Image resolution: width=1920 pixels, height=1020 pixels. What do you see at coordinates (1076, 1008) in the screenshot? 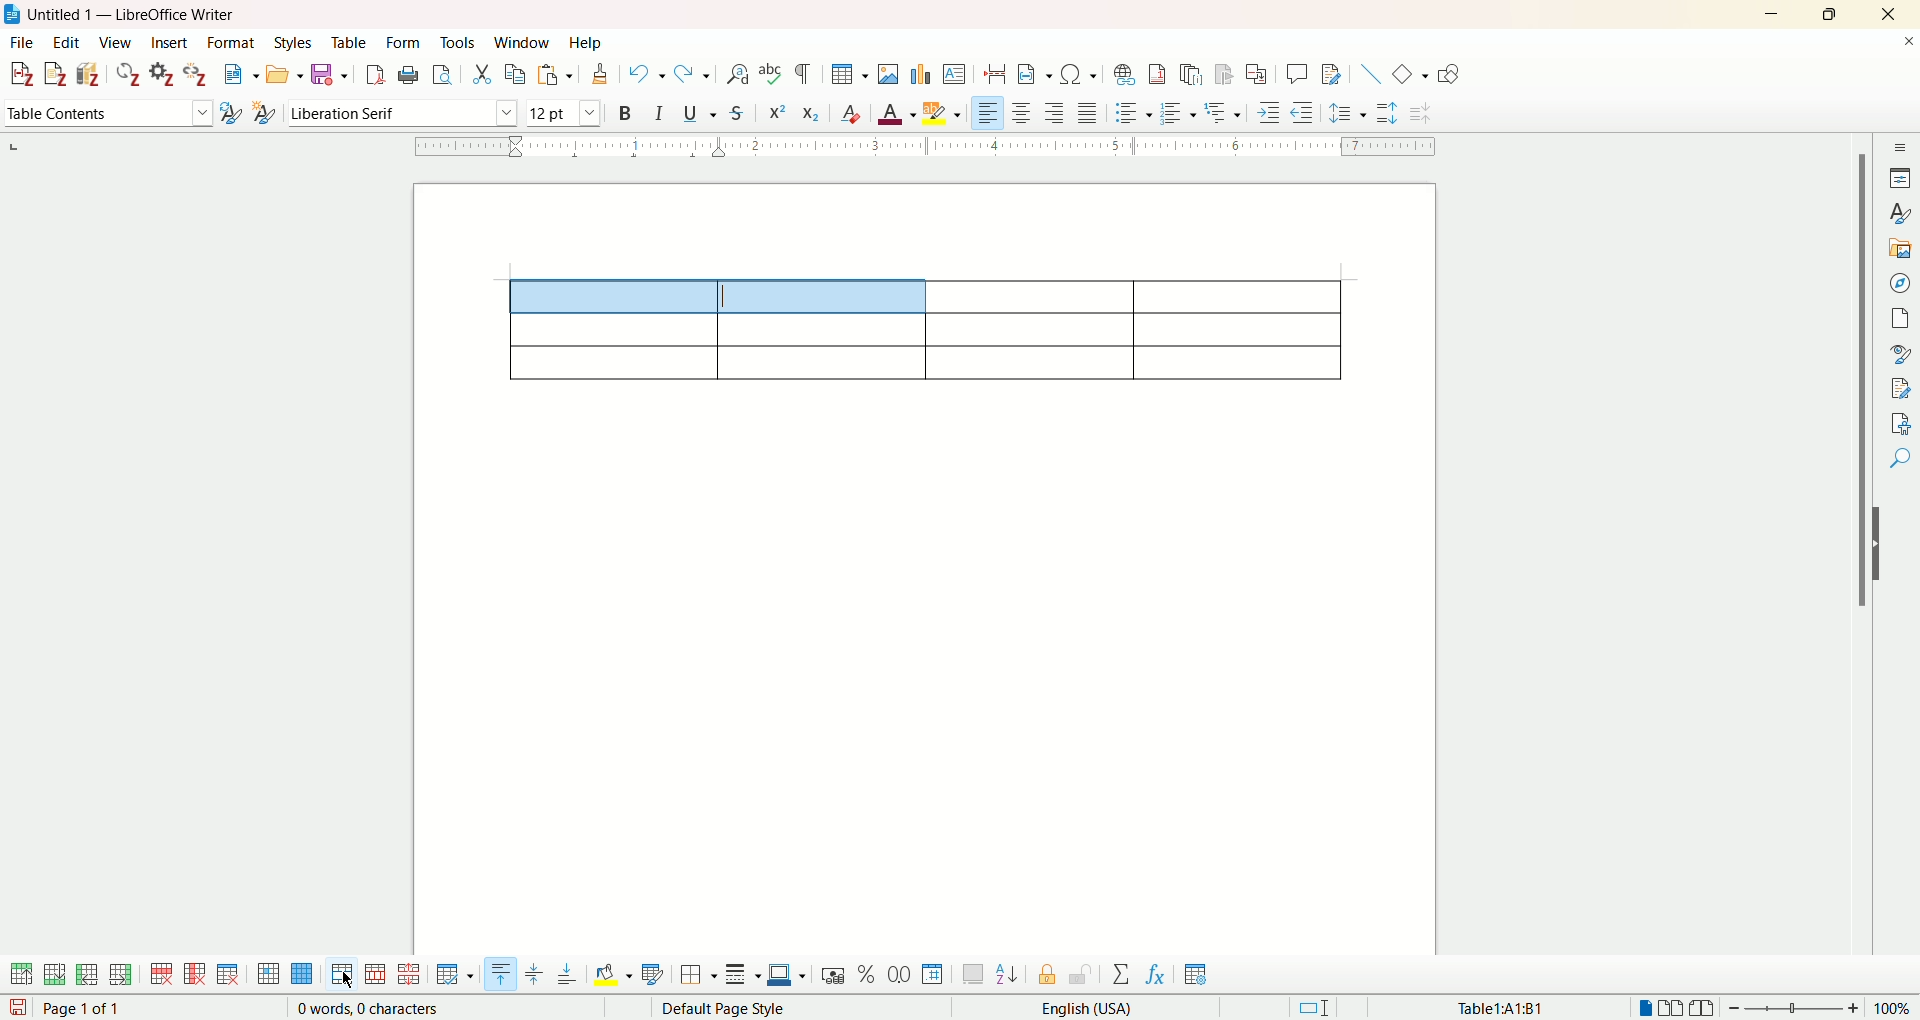
I see `English (USA)` at bounding box center [1076, 1008].